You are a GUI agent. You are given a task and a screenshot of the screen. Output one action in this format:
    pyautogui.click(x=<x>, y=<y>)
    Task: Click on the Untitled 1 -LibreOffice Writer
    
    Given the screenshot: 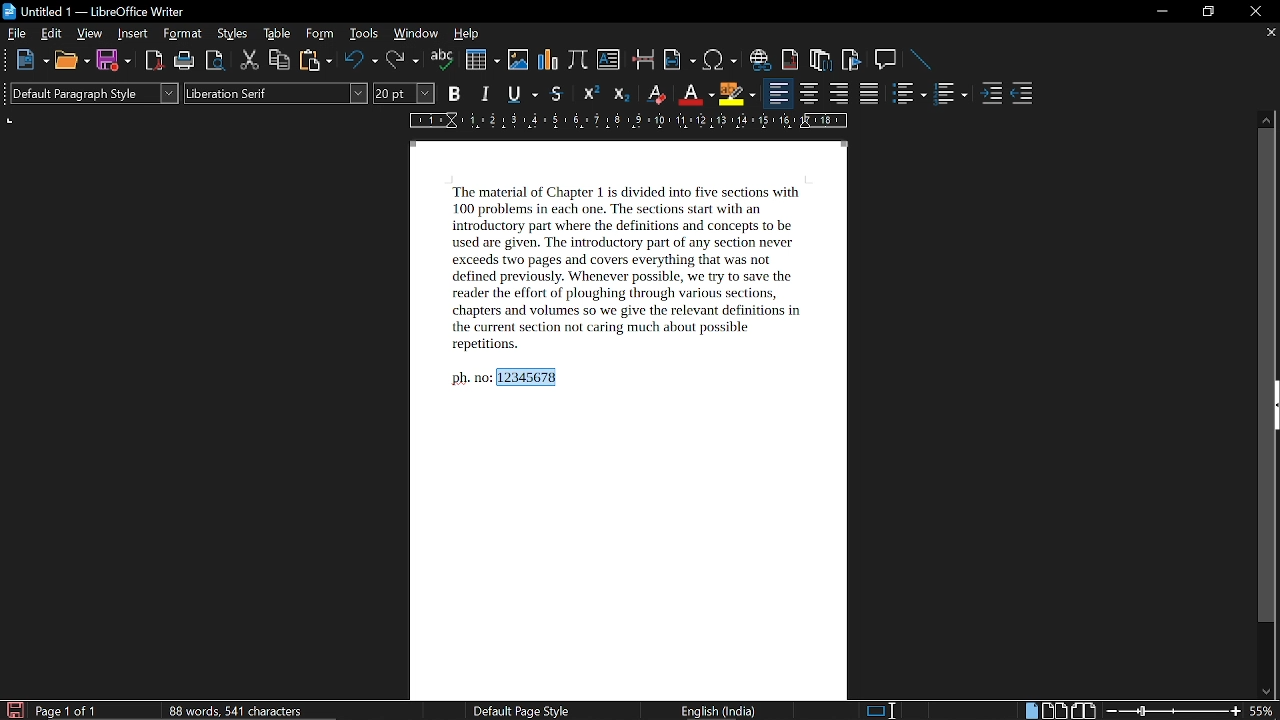 What is the action you would take?
    pyautogui.click(x=96, y=11)
    